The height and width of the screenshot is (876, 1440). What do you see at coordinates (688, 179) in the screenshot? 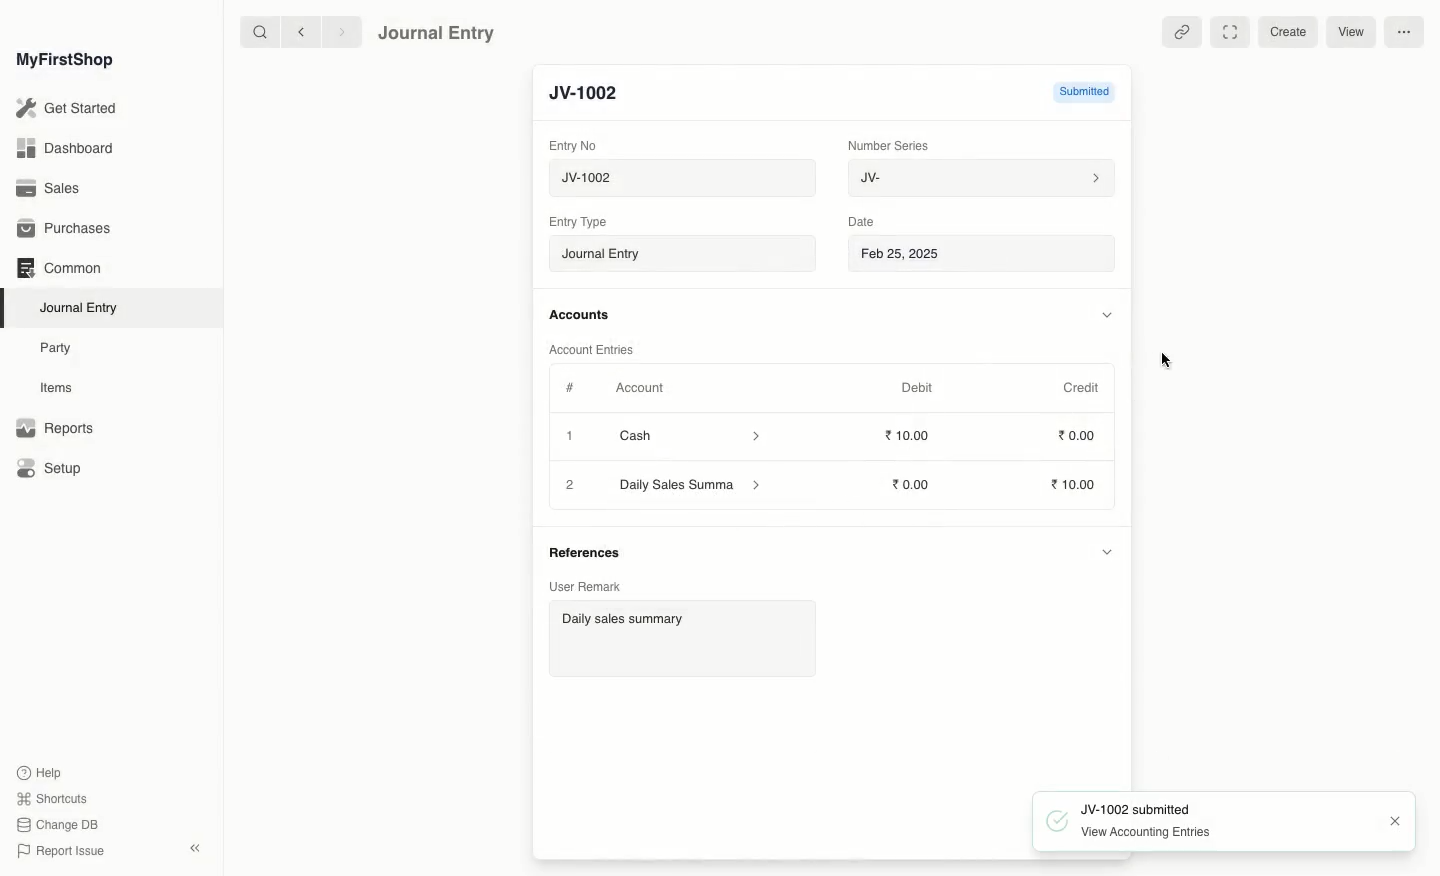
I see `New Journal Entry 03` at bounding box center [688, 179].